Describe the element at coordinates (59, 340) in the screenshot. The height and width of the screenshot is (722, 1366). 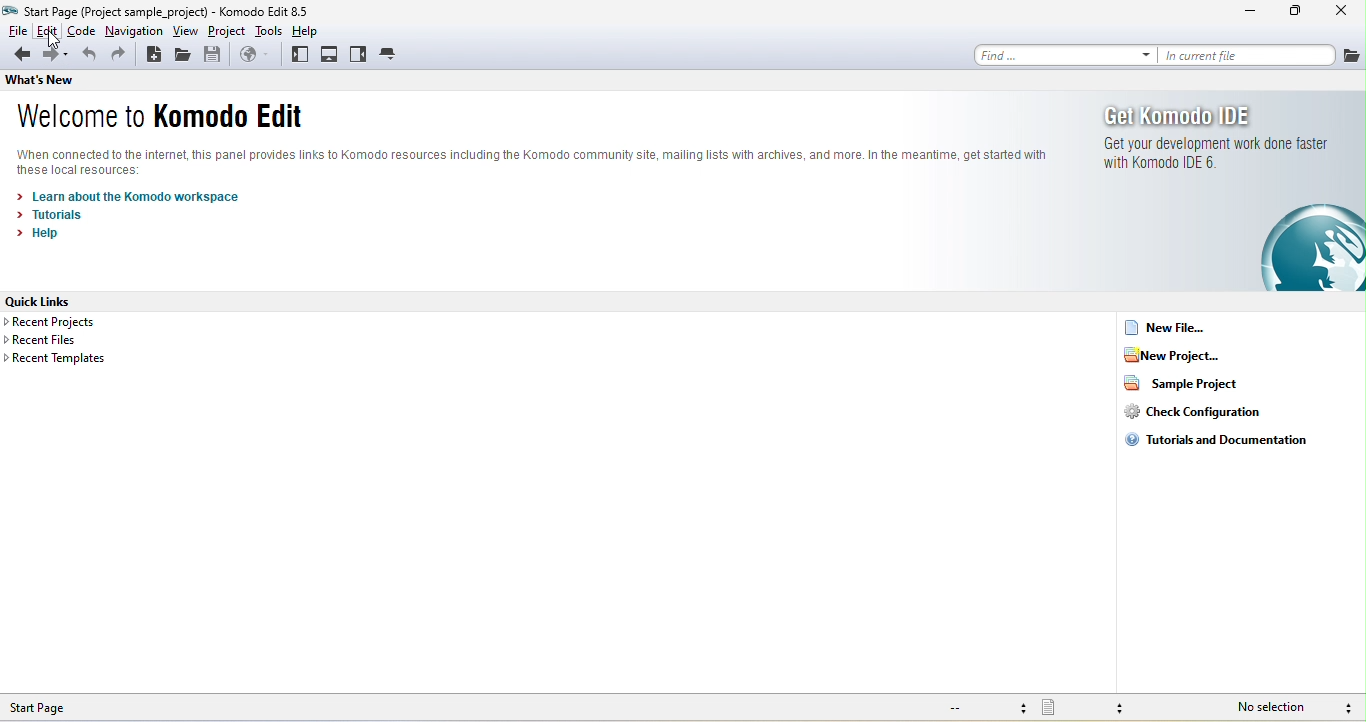
I see `recent files` at that location.